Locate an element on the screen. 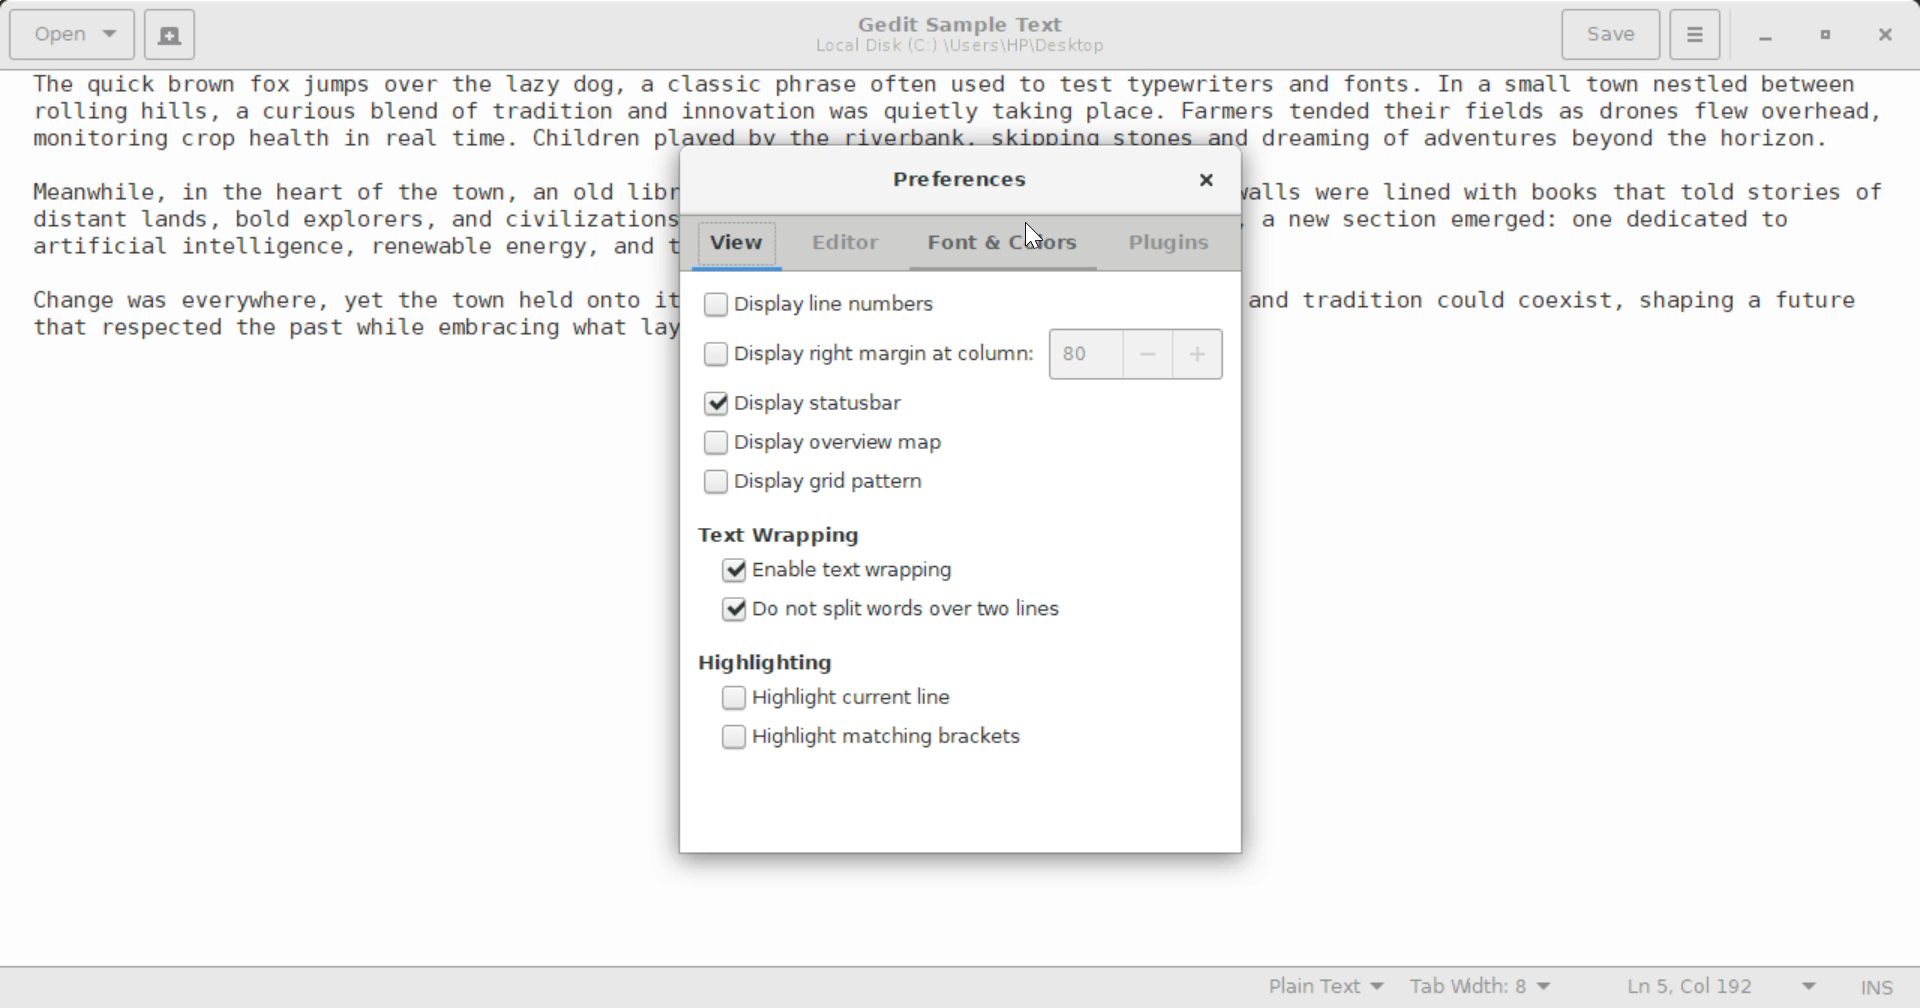 The image size is (1920, 1008). Restore Down  is located at coordinates (1766, 36).